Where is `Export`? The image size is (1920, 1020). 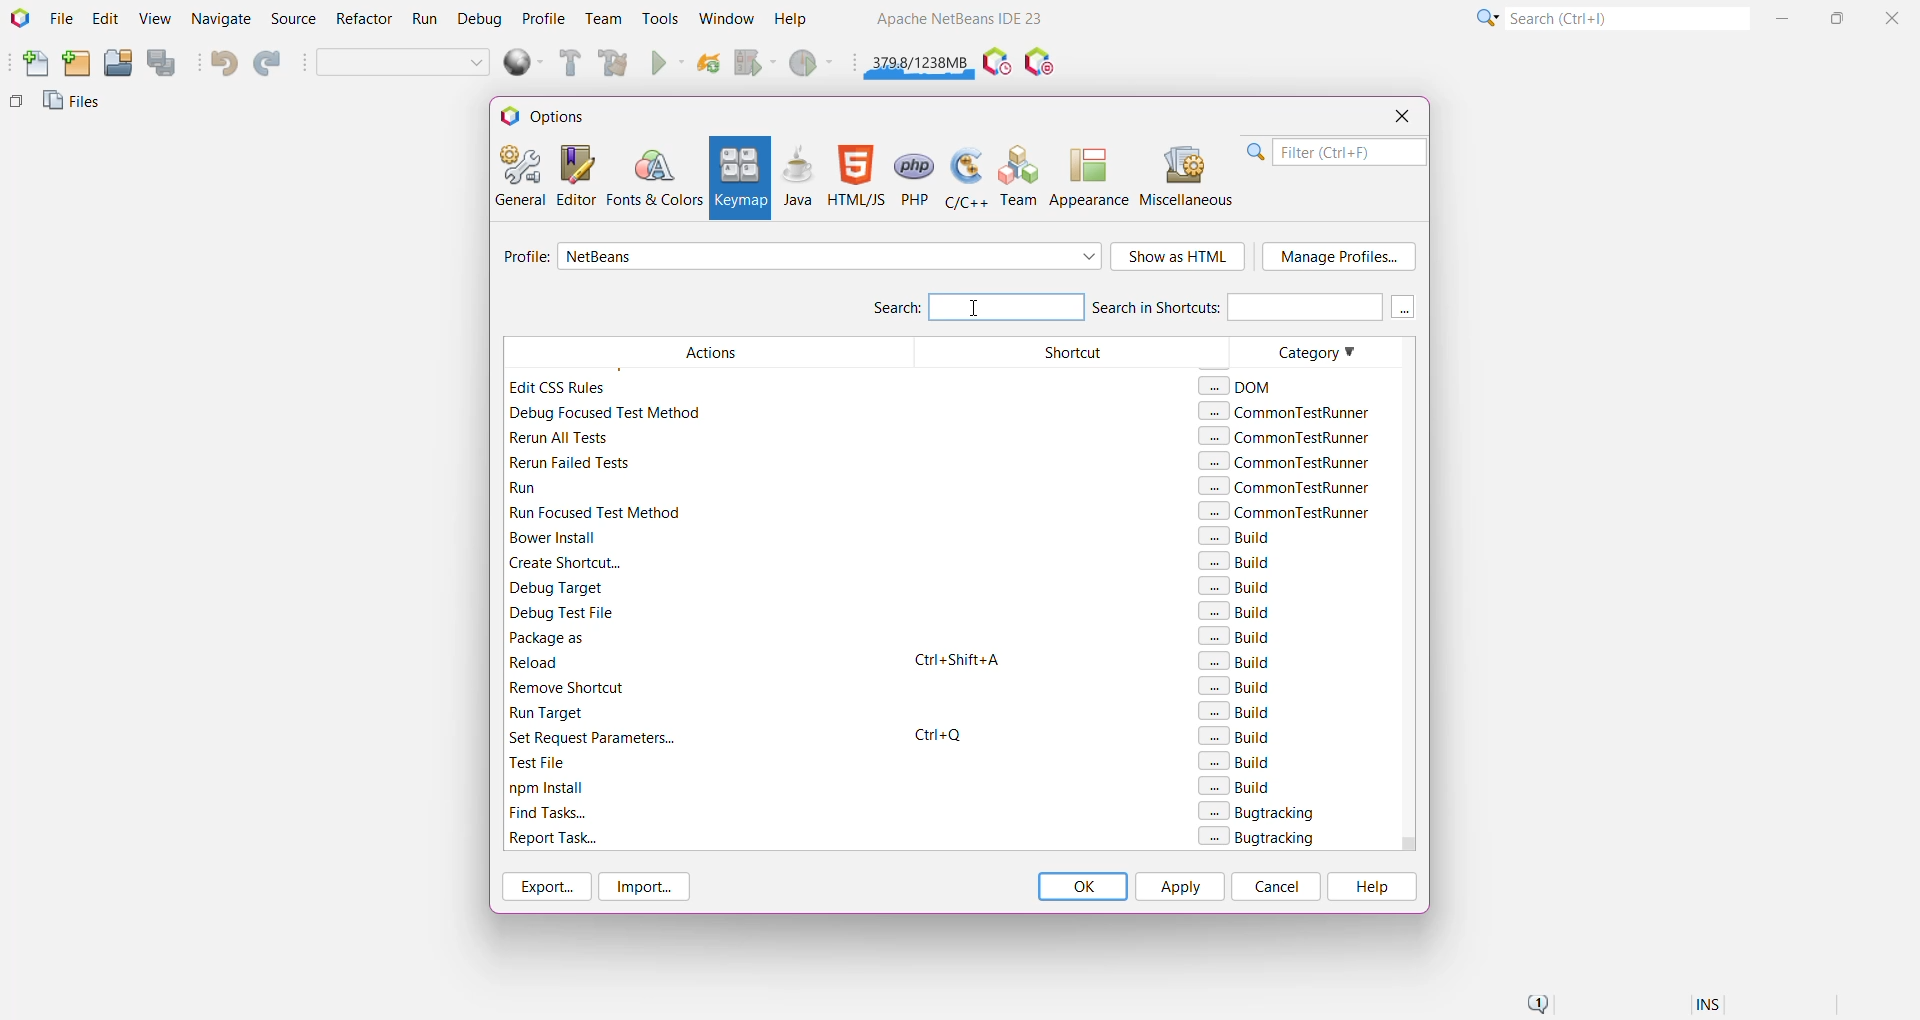
Export is located at coordinates (544, 886).